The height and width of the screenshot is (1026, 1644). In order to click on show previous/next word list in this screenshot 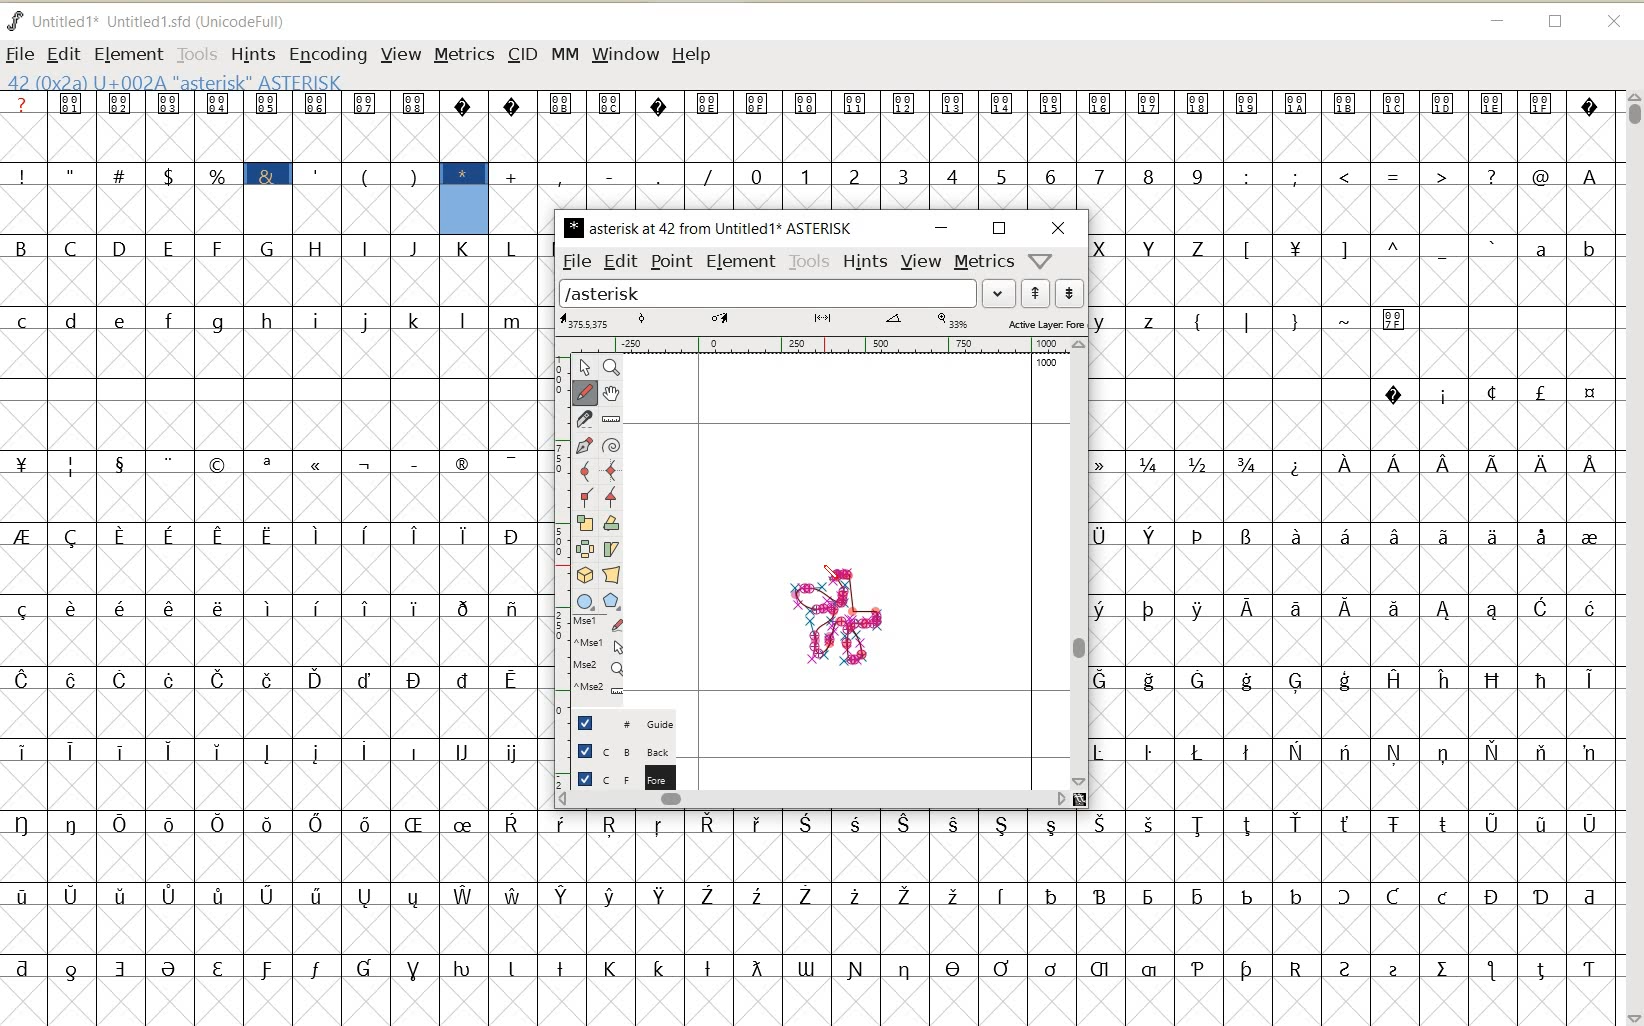, I will do `click(1052, 292)`.